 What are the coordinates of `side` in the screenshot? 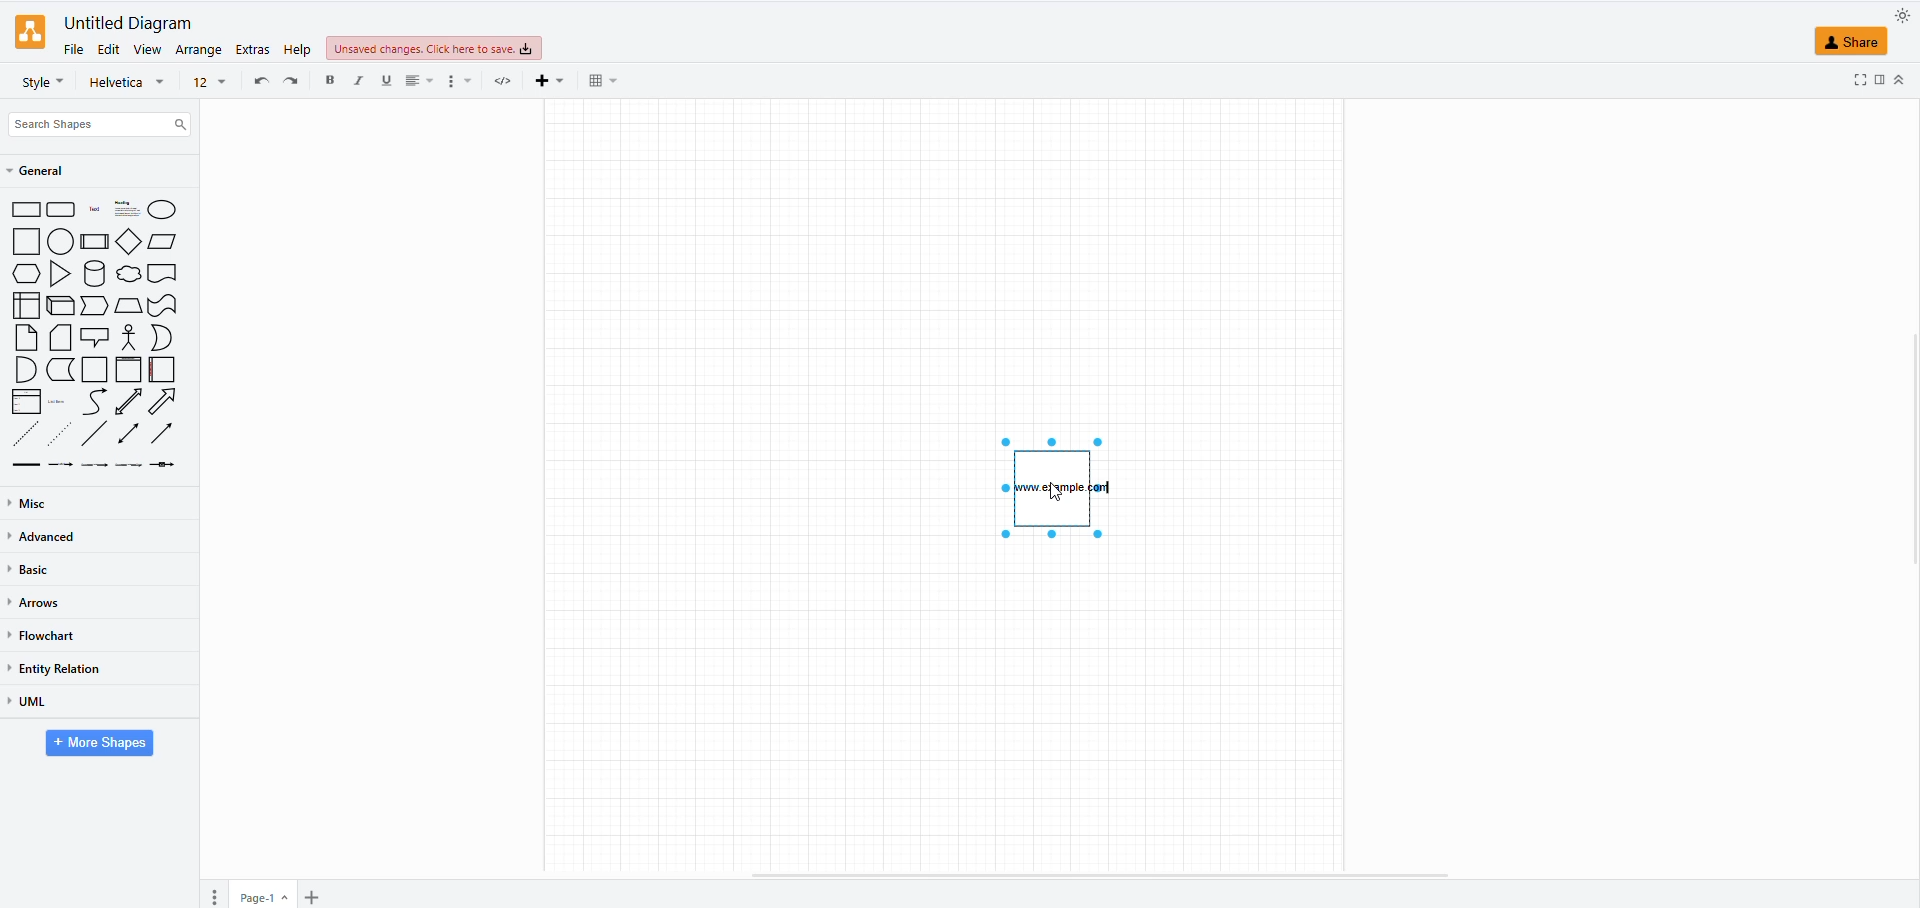 It's located at (1879, 80).